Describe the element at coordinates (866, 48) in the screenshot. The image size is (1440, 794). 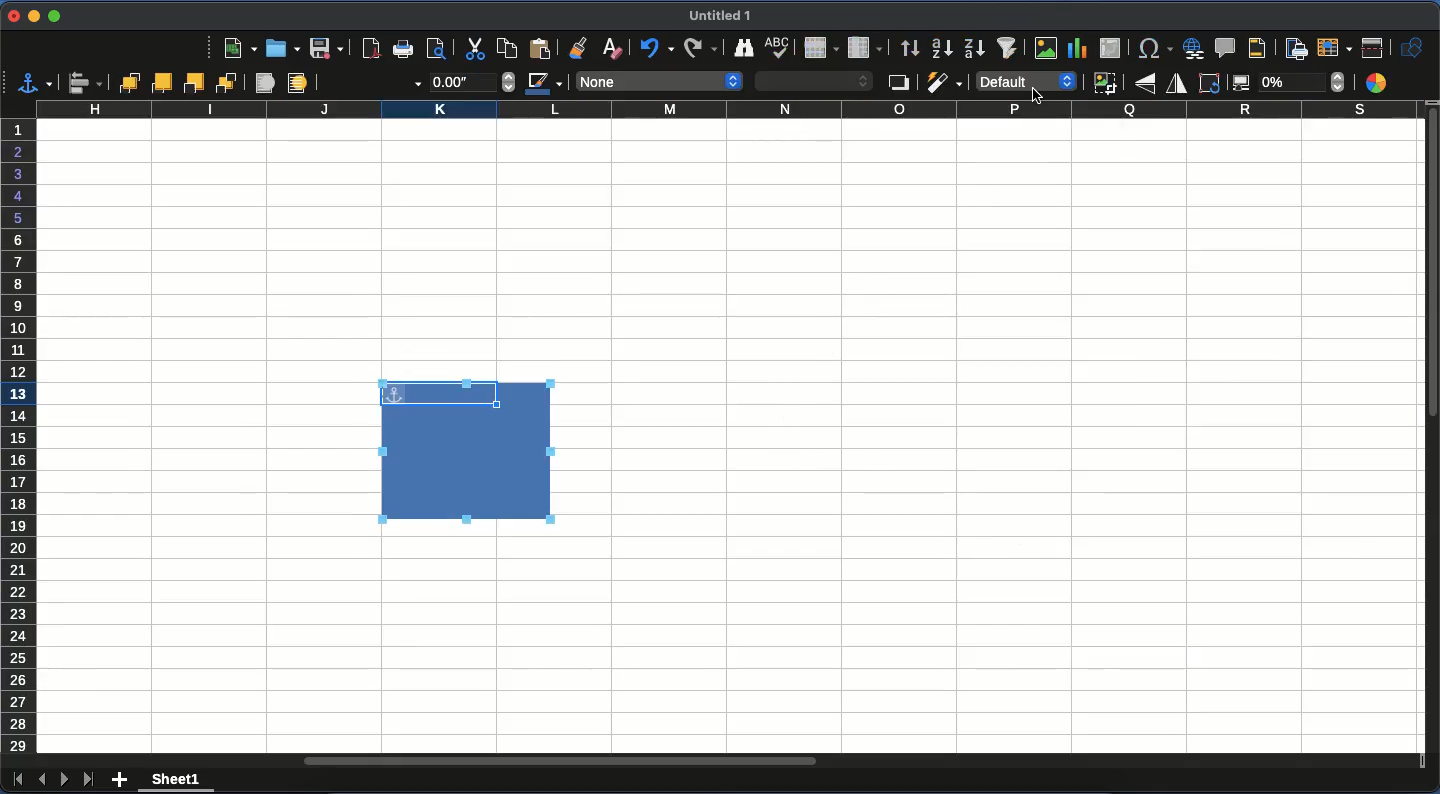
I see `column` at that location.